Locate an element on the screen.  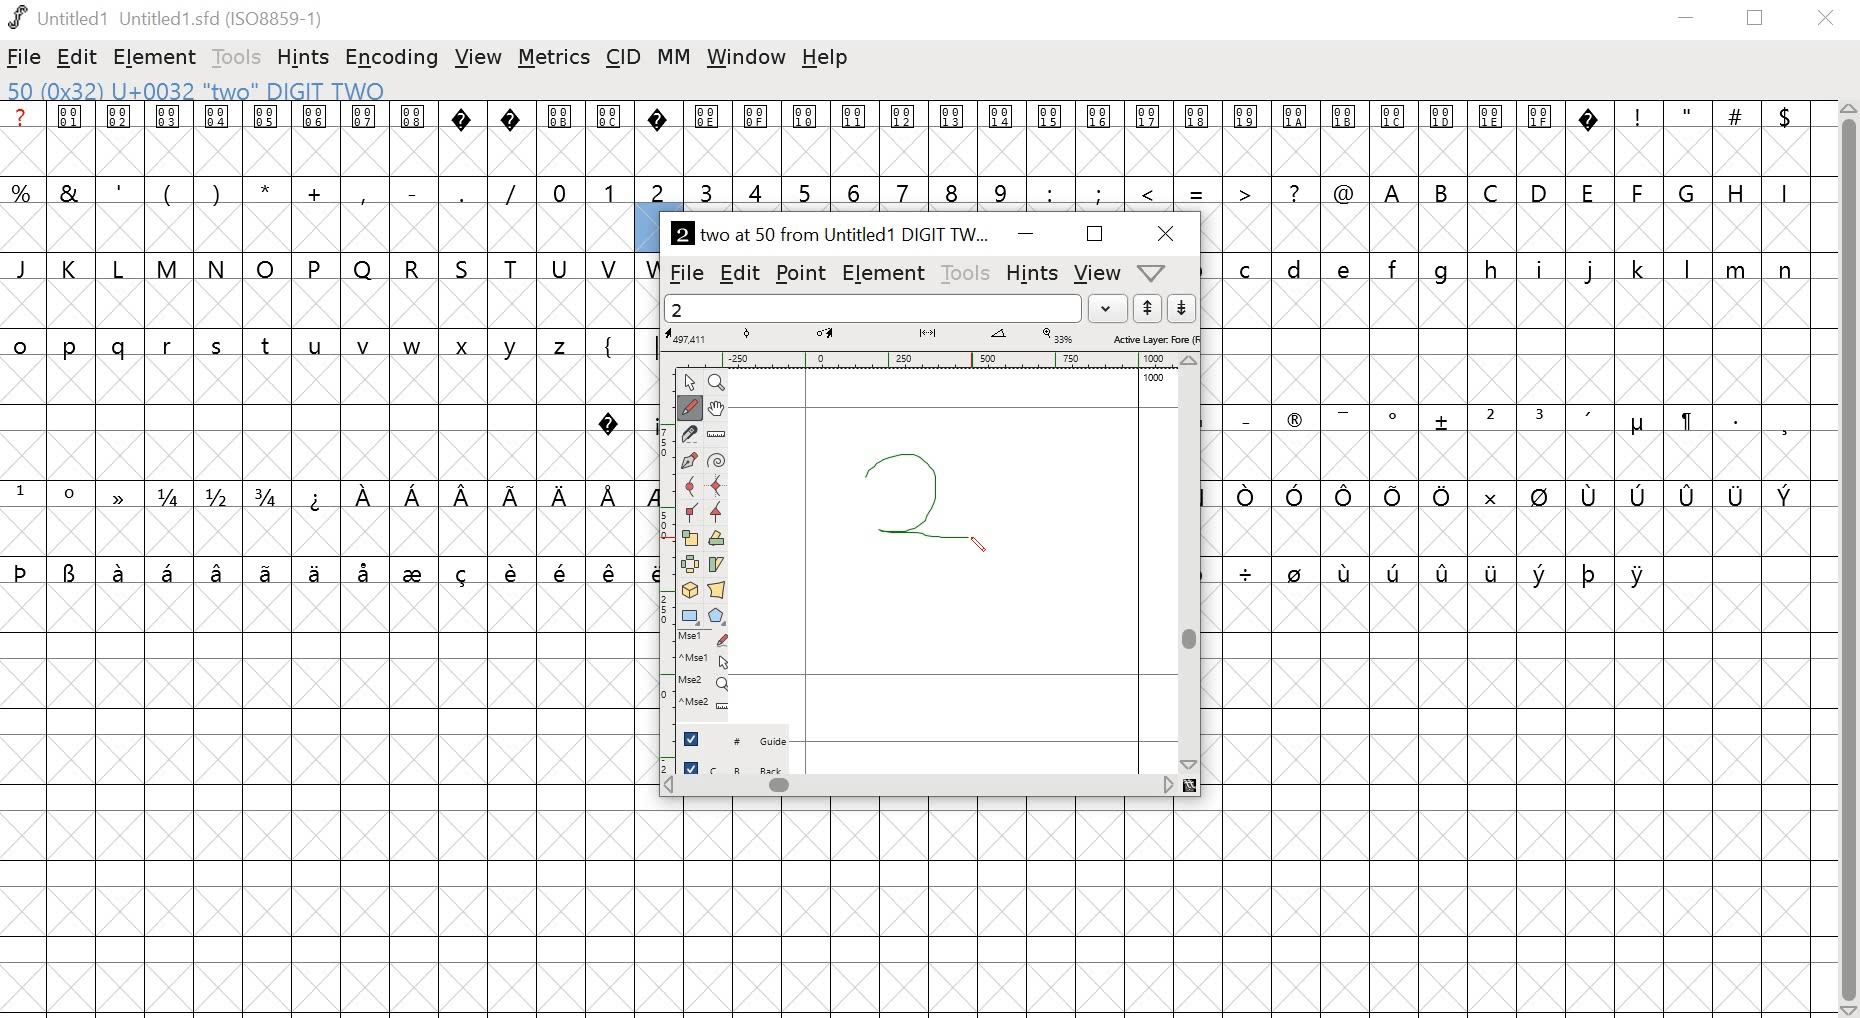
minimize is located at coordinates (1026, 231).